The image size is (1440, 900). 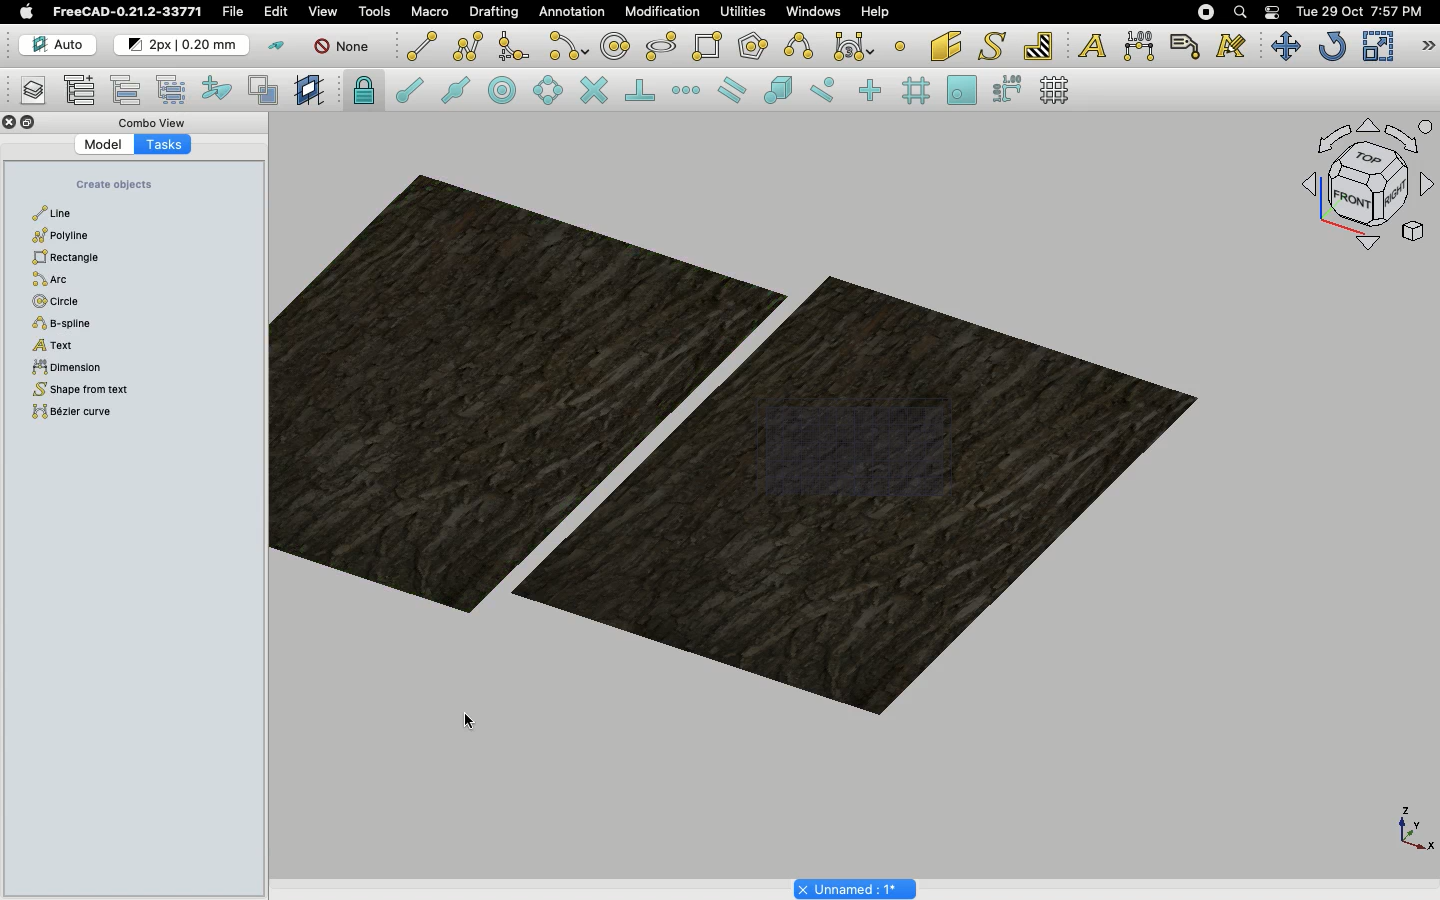 I want to click on Toggle grid, so click(x=1056, y=90).